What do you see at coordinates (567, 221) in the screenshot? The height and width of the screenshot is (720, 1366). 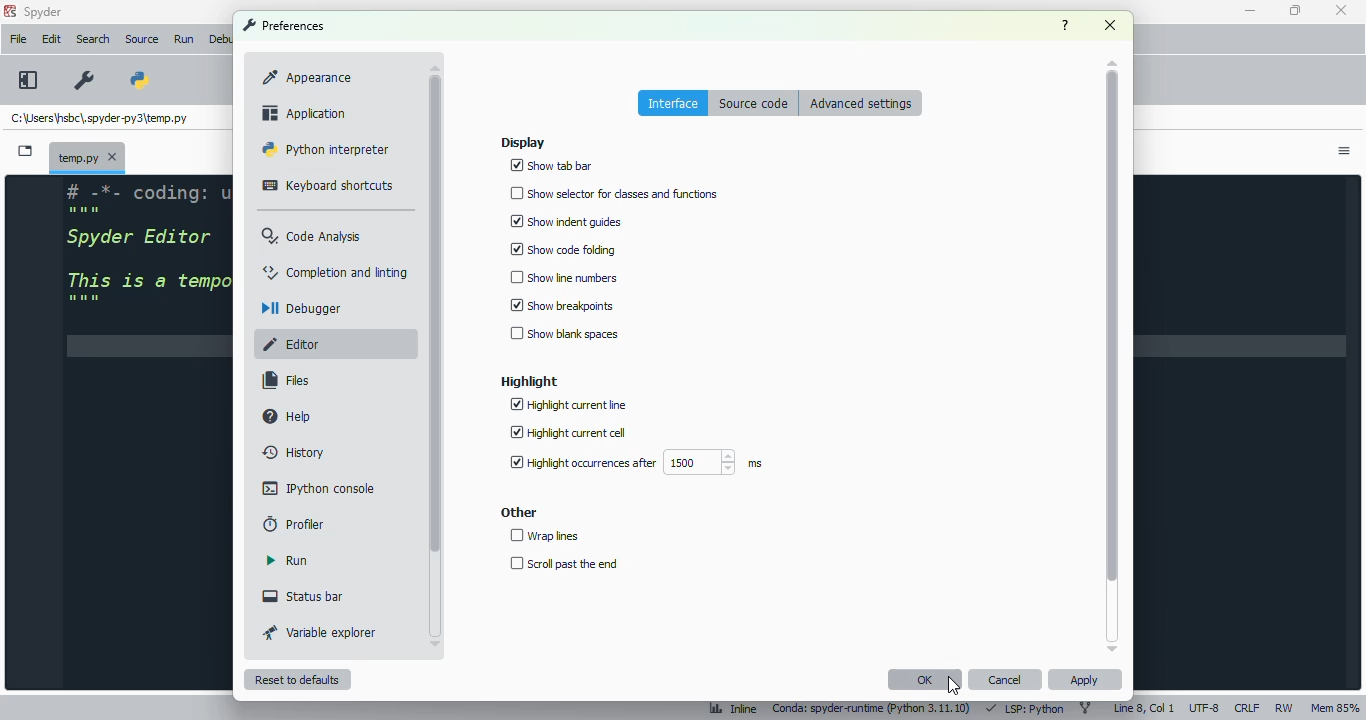 I see `show indent guides` at bounding box center [567, 221].